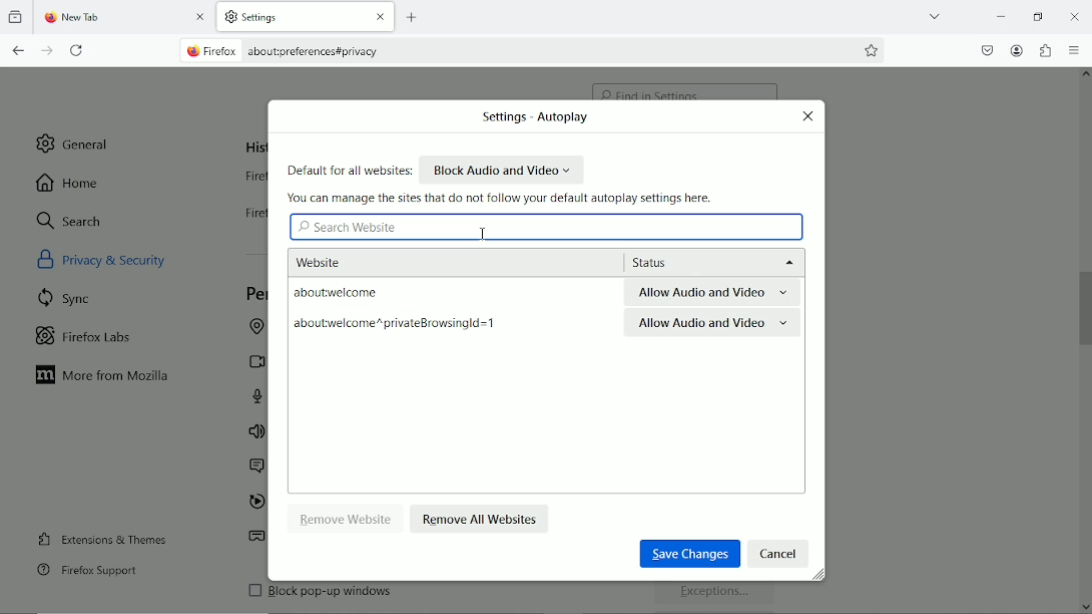 The image size is (1092, 614). What do you see at coordinates (254, 147) in the screenshot?
I see `history` at bounding box center [254, 147].